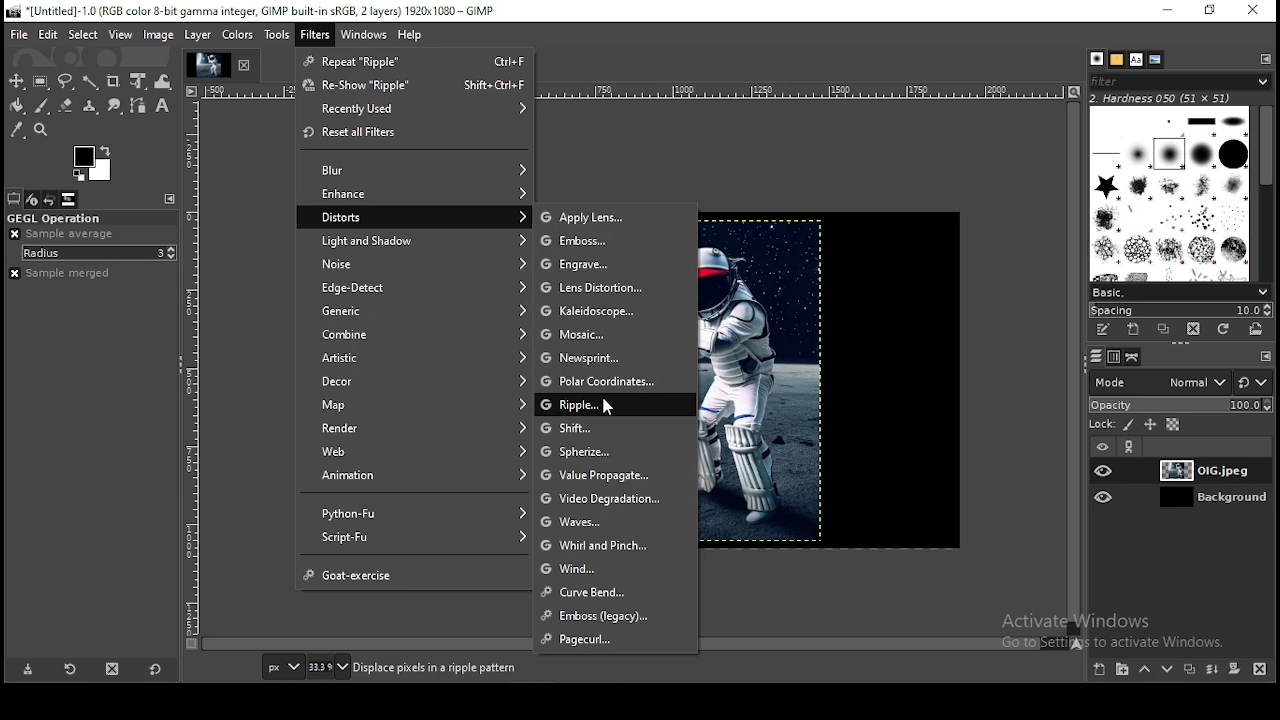 This screenshot has width=1280, height=720. Describe the element at coordinates (1179, 292) in the screenshot. I see `brush presets` at that location.